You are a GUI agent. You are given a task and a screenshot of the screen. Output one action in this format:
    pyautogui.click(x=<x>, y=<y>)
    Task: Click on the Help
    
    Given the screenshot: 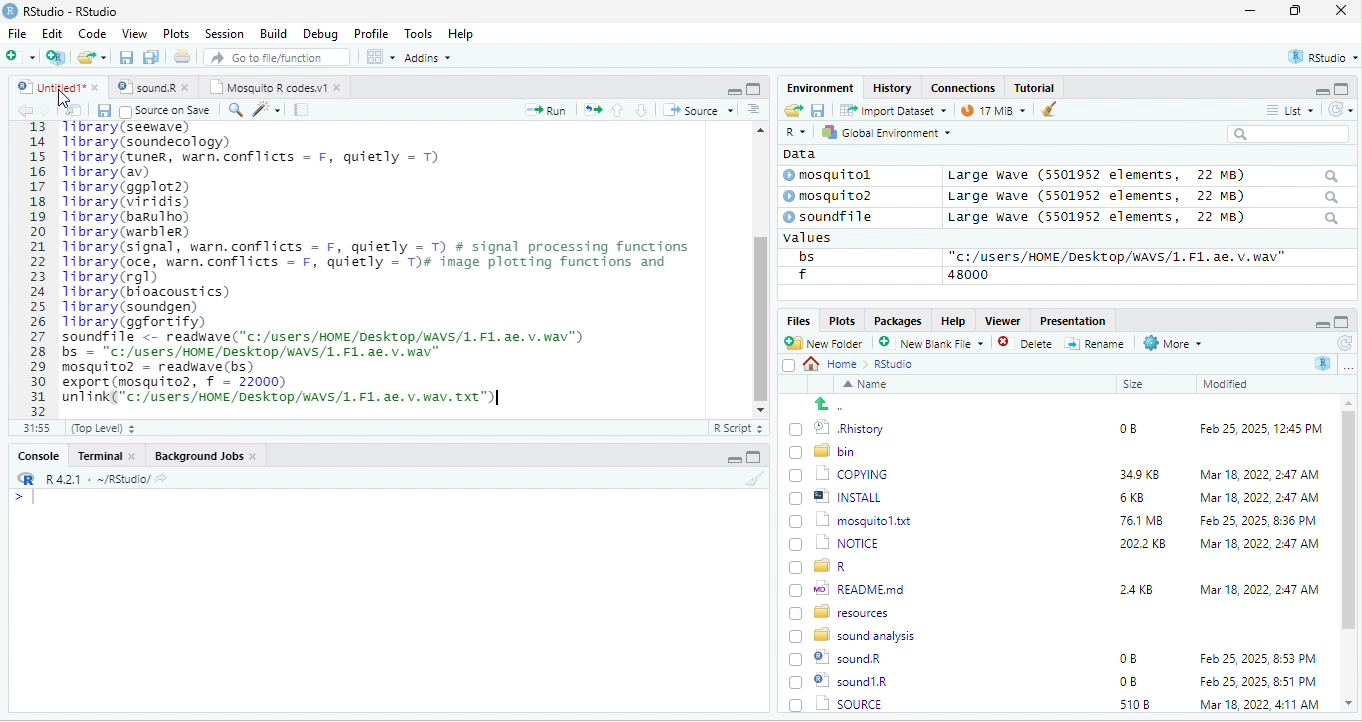 What is the action you would take?
    pyautogui.click(x=953, y=319)
    